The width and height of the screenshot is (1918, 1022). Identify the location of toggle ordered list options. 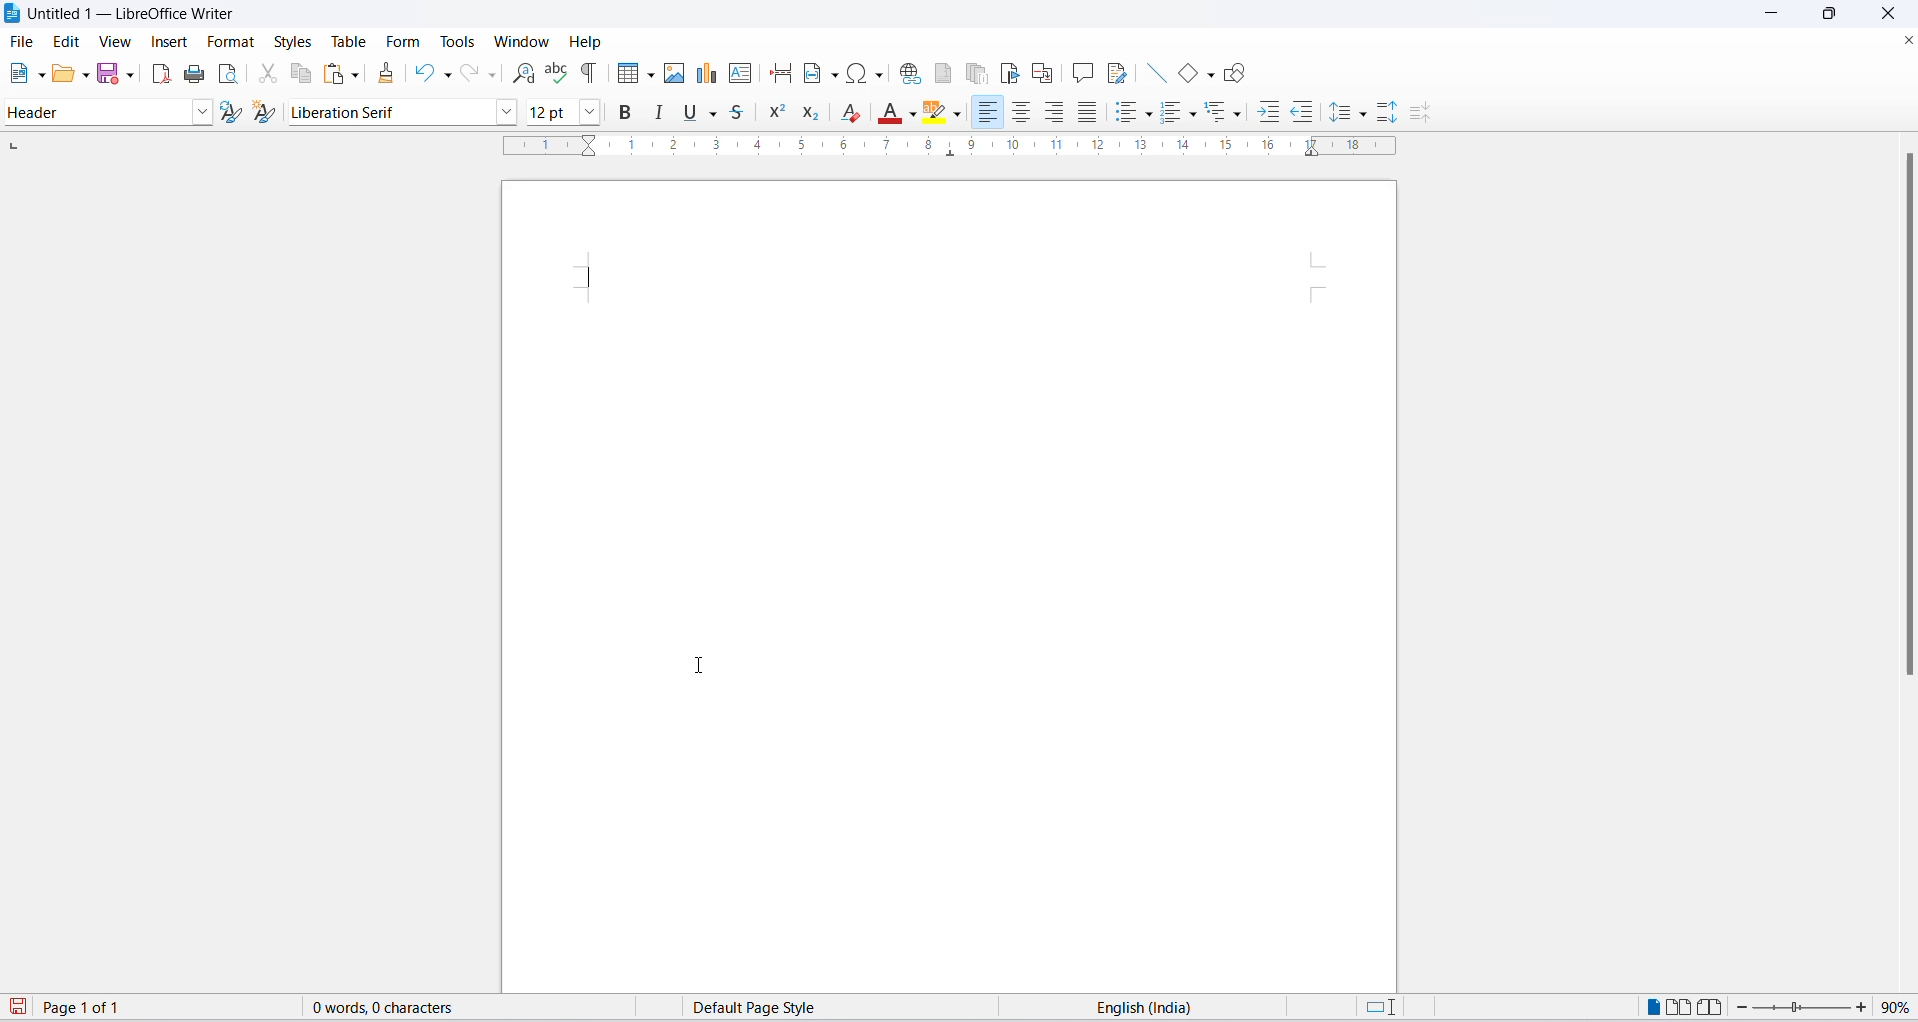
(1171, 114).